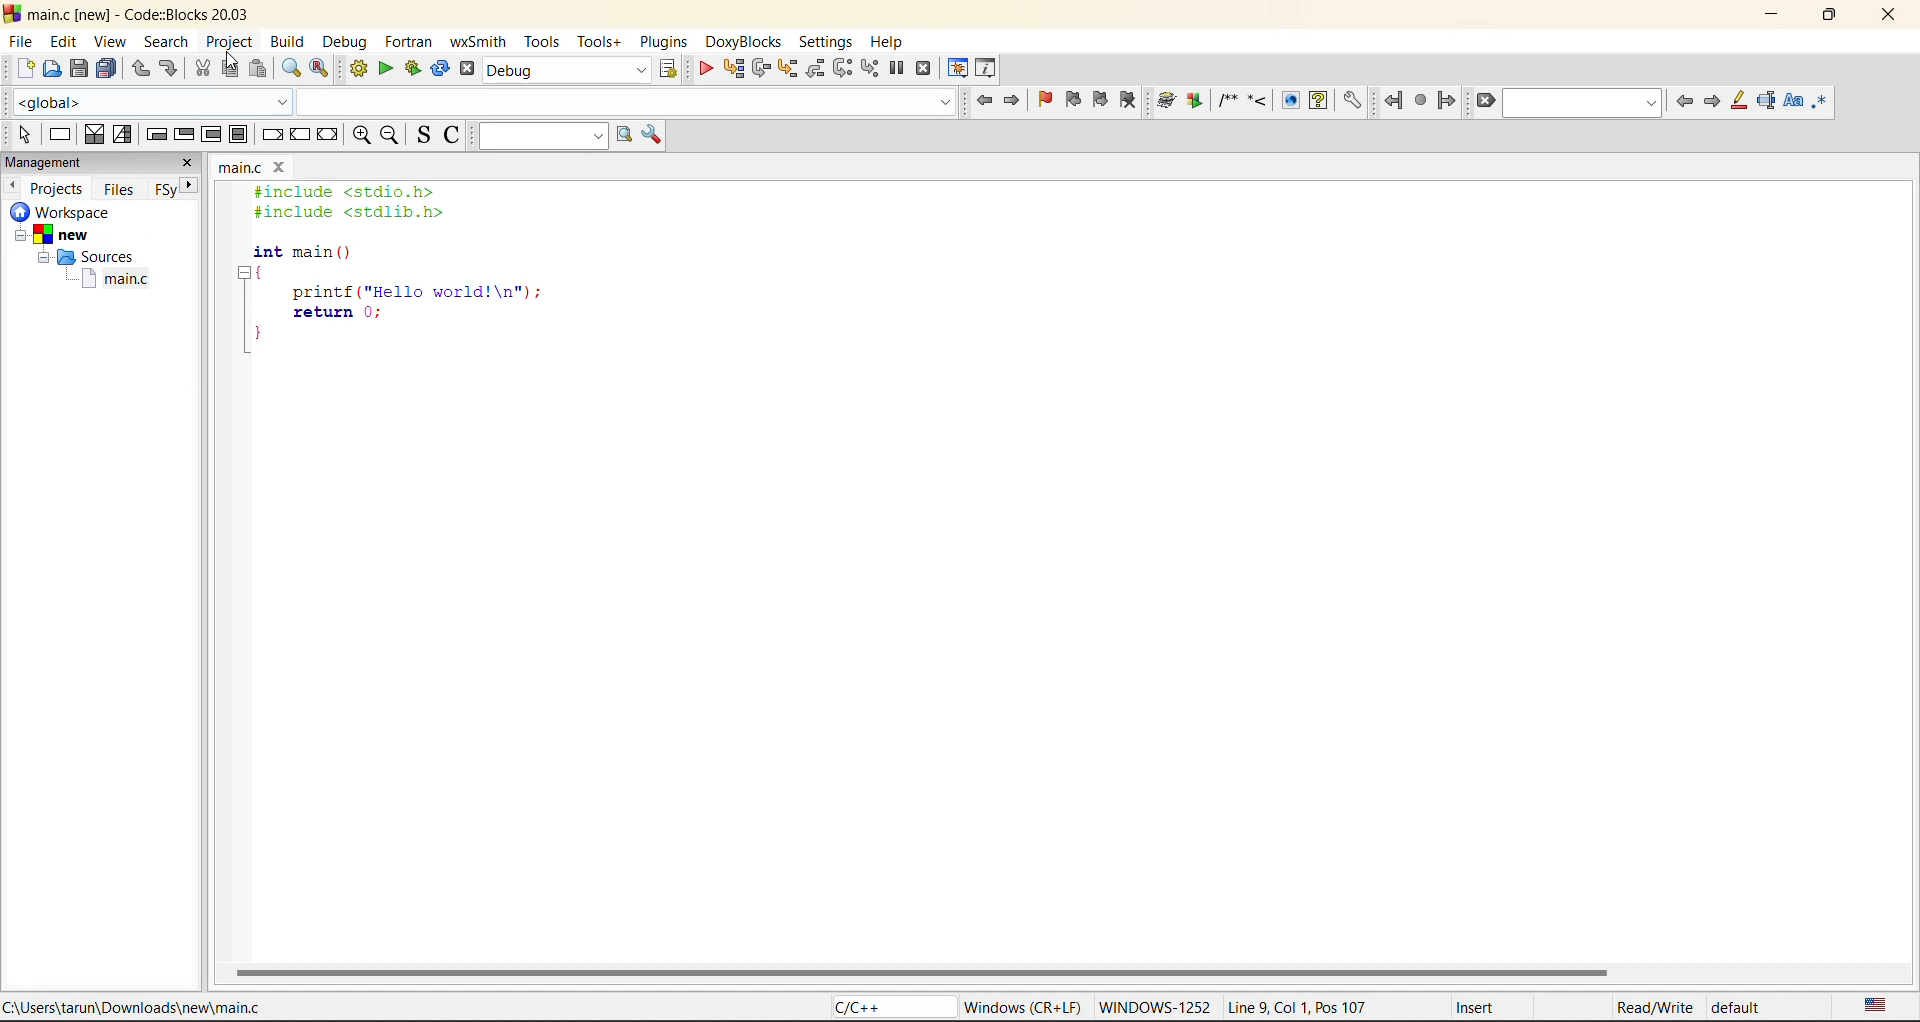 This screenshot has height=1022, width=1920. I want to click on C/C++, so click(883, 1007).